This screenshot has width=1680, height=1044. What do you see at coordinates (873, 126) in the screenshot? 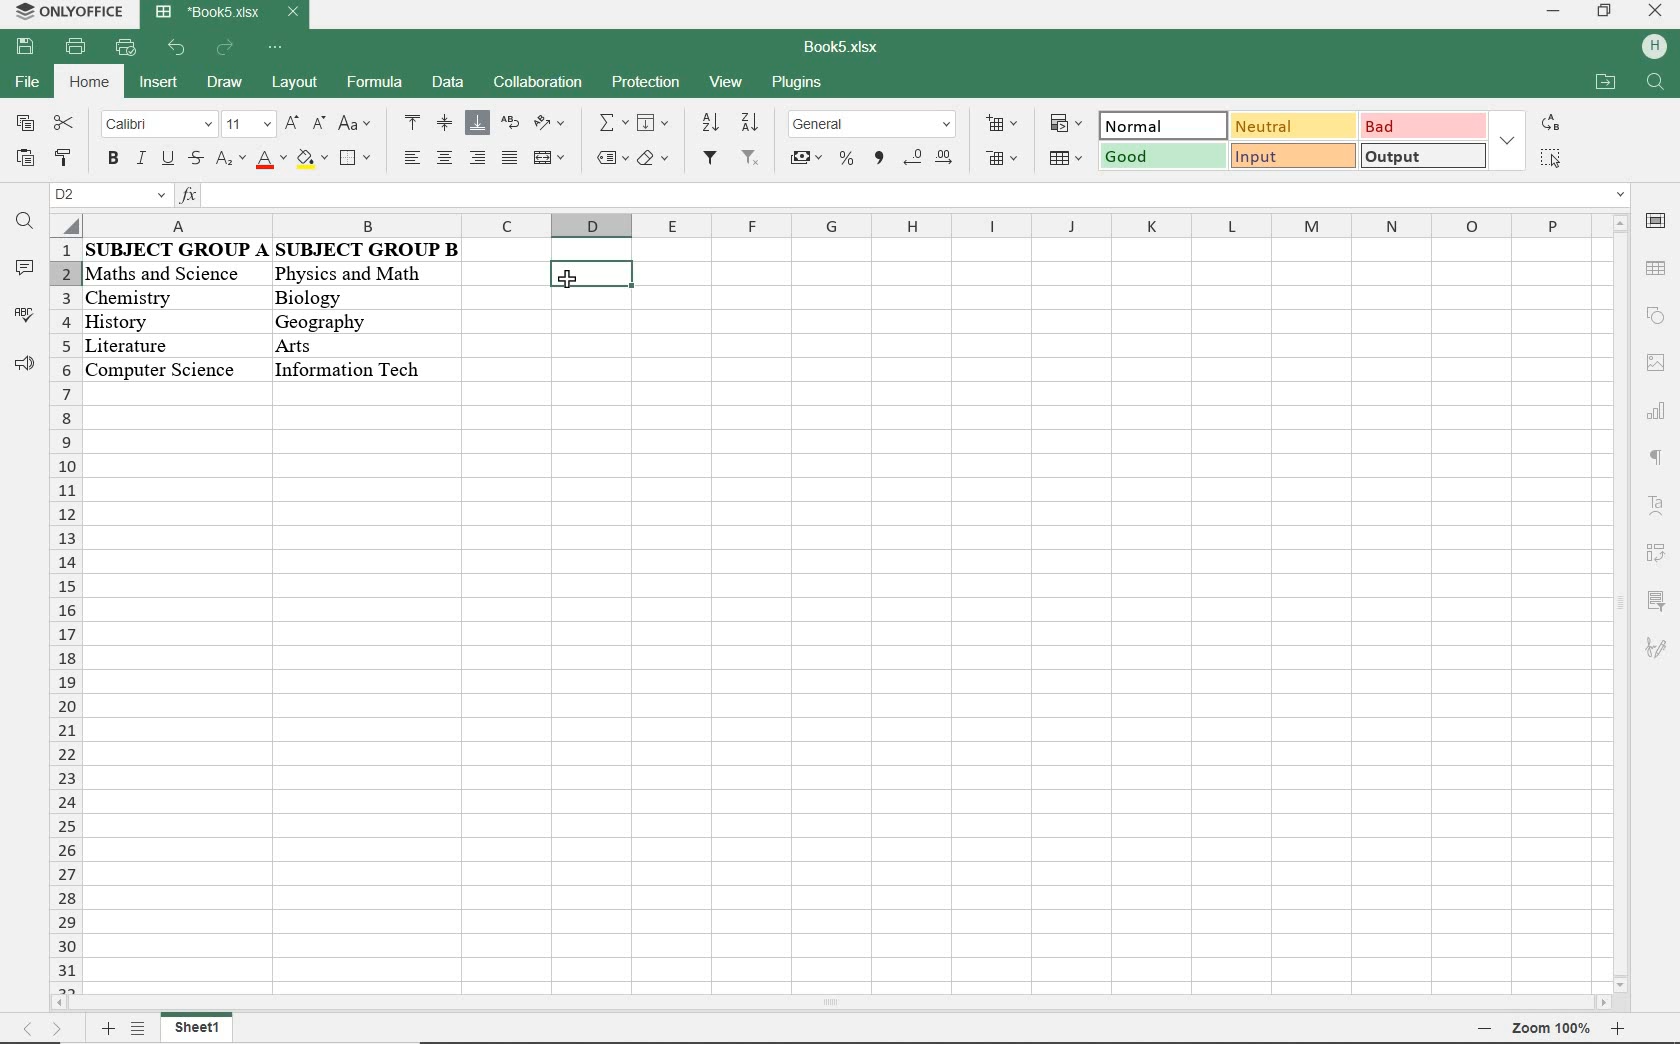
I see `number format` at bounding box center [873, 126].